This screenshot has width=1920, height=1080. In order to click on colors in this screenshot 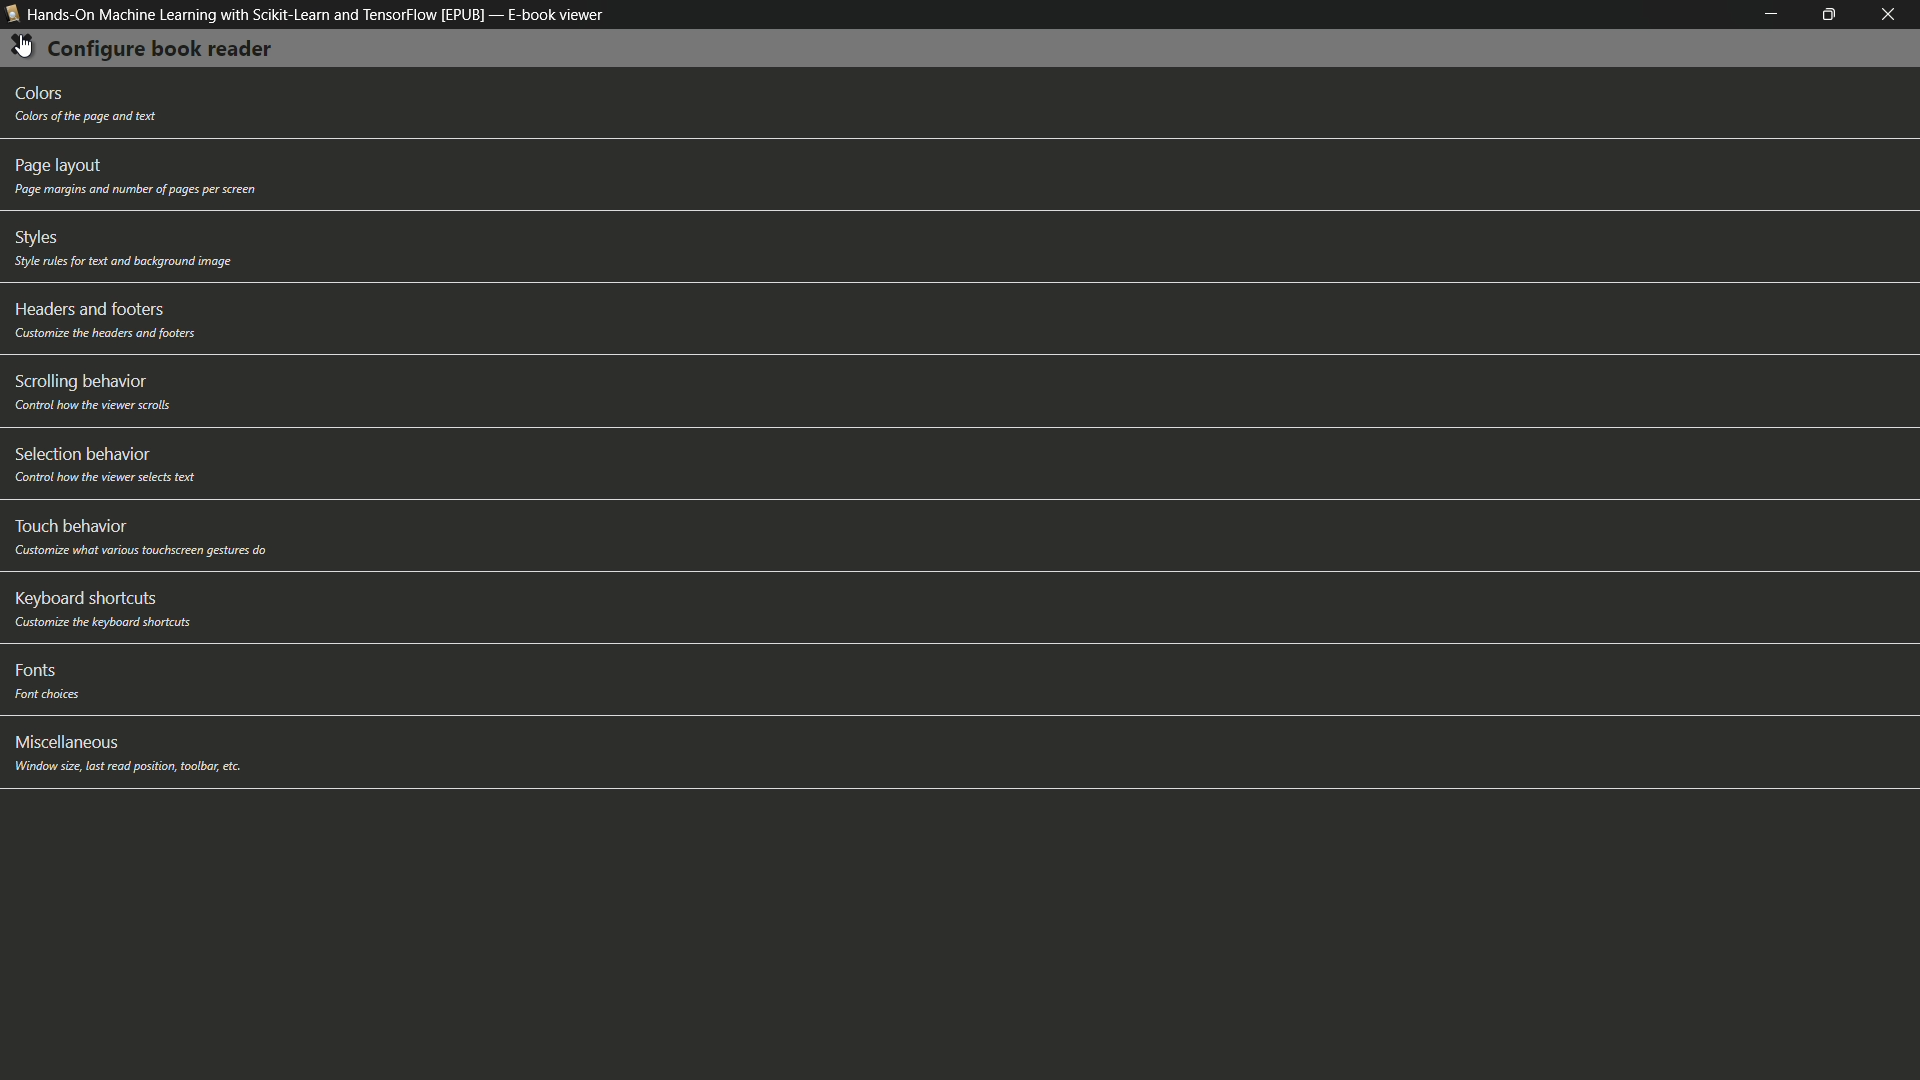, I will do `click(44, 94)`.